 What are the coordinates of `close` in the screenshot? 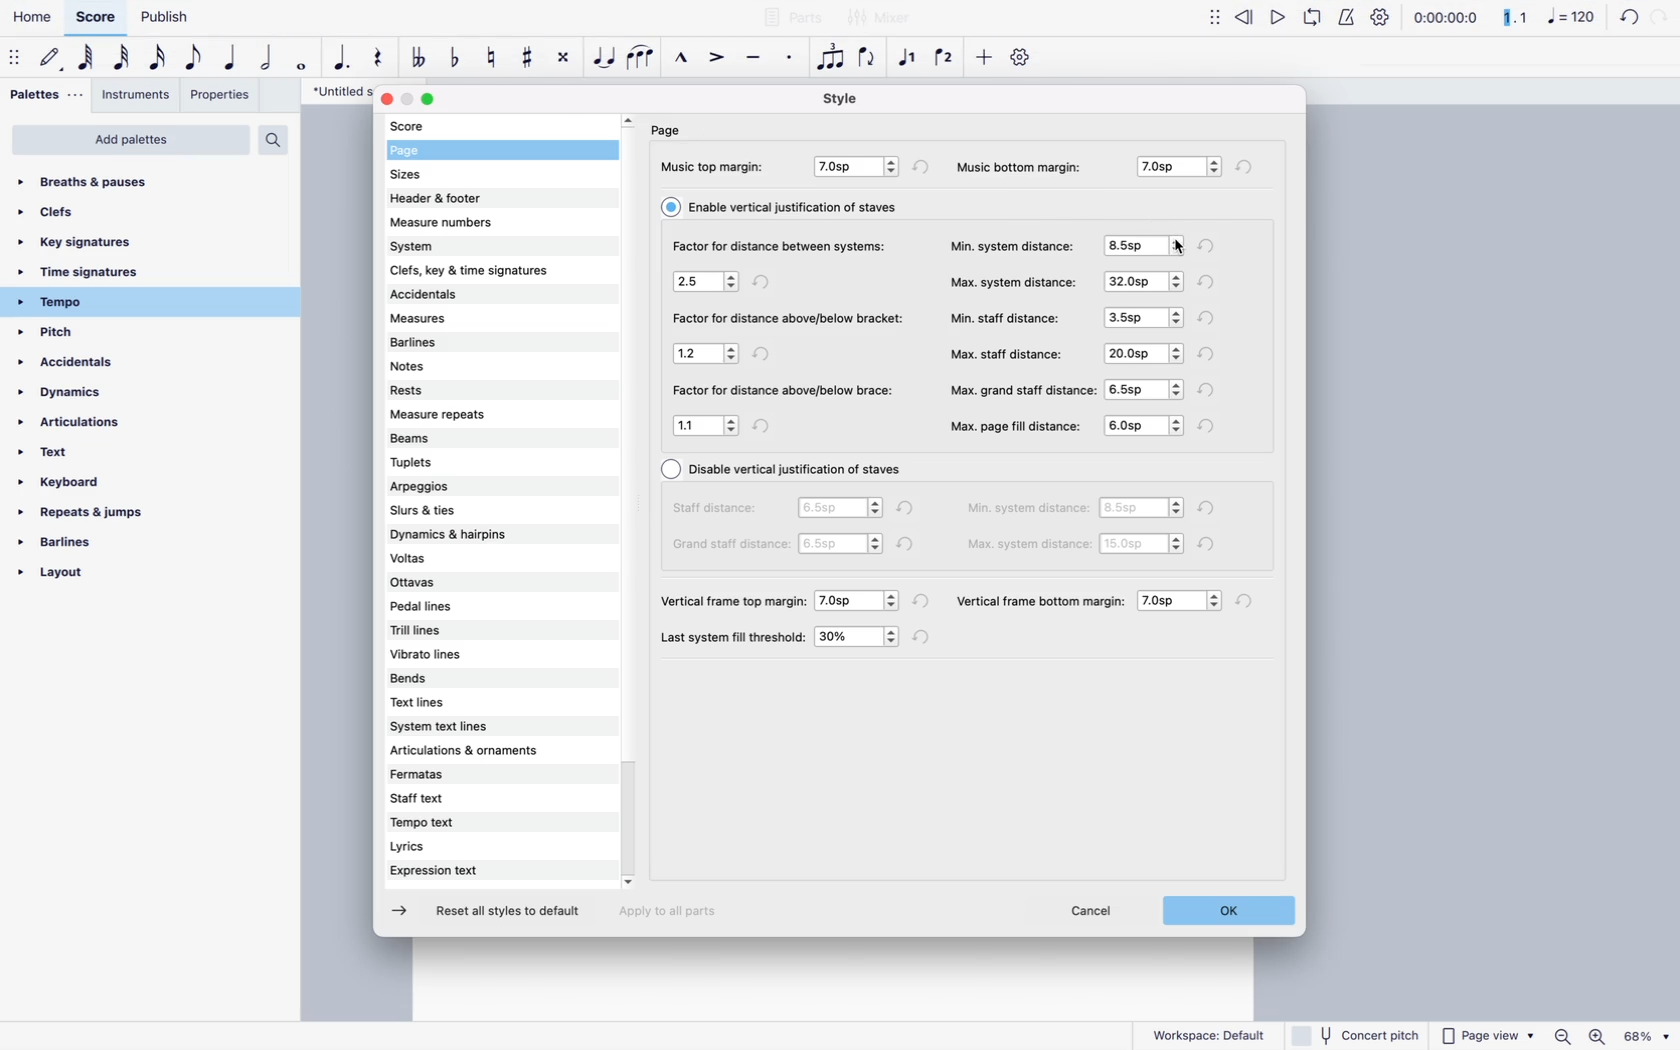 It's located at (385, 100).